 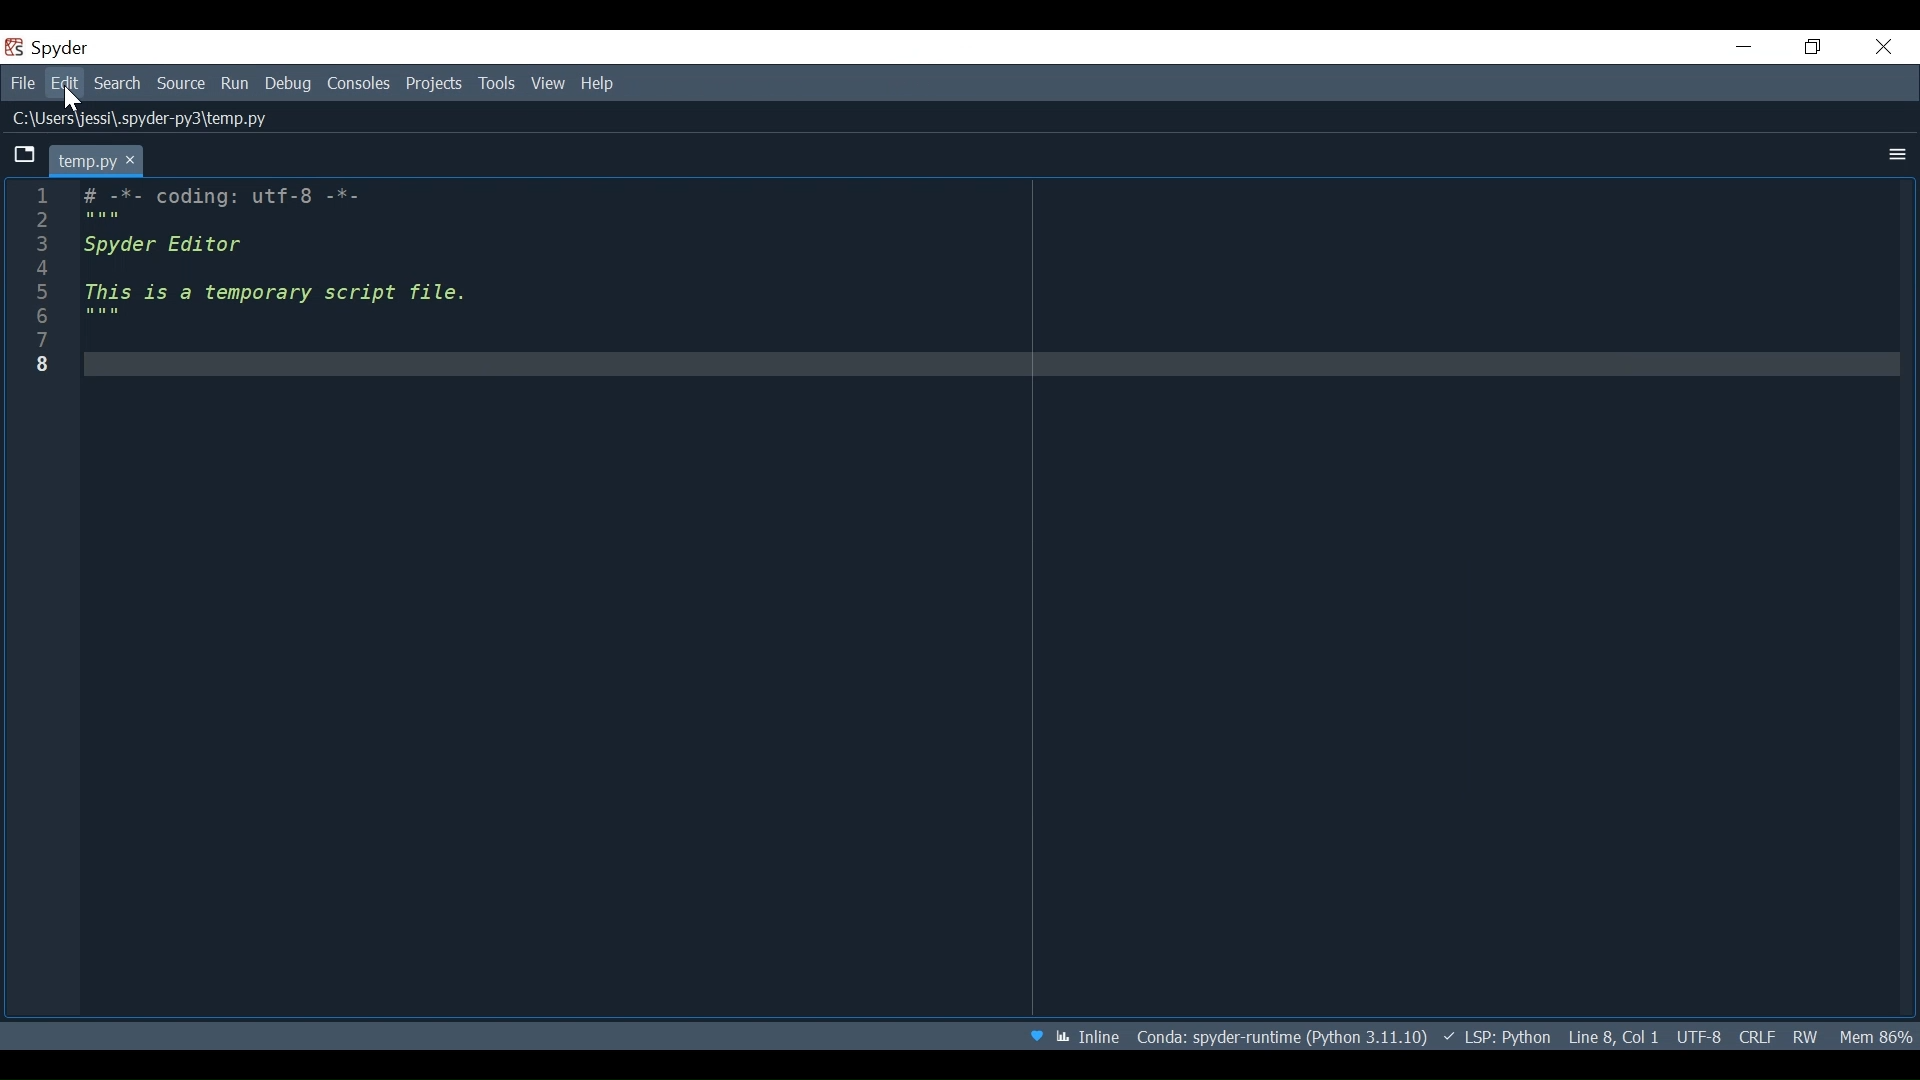 I want to click on Restore, so click(x=1815, y=47).